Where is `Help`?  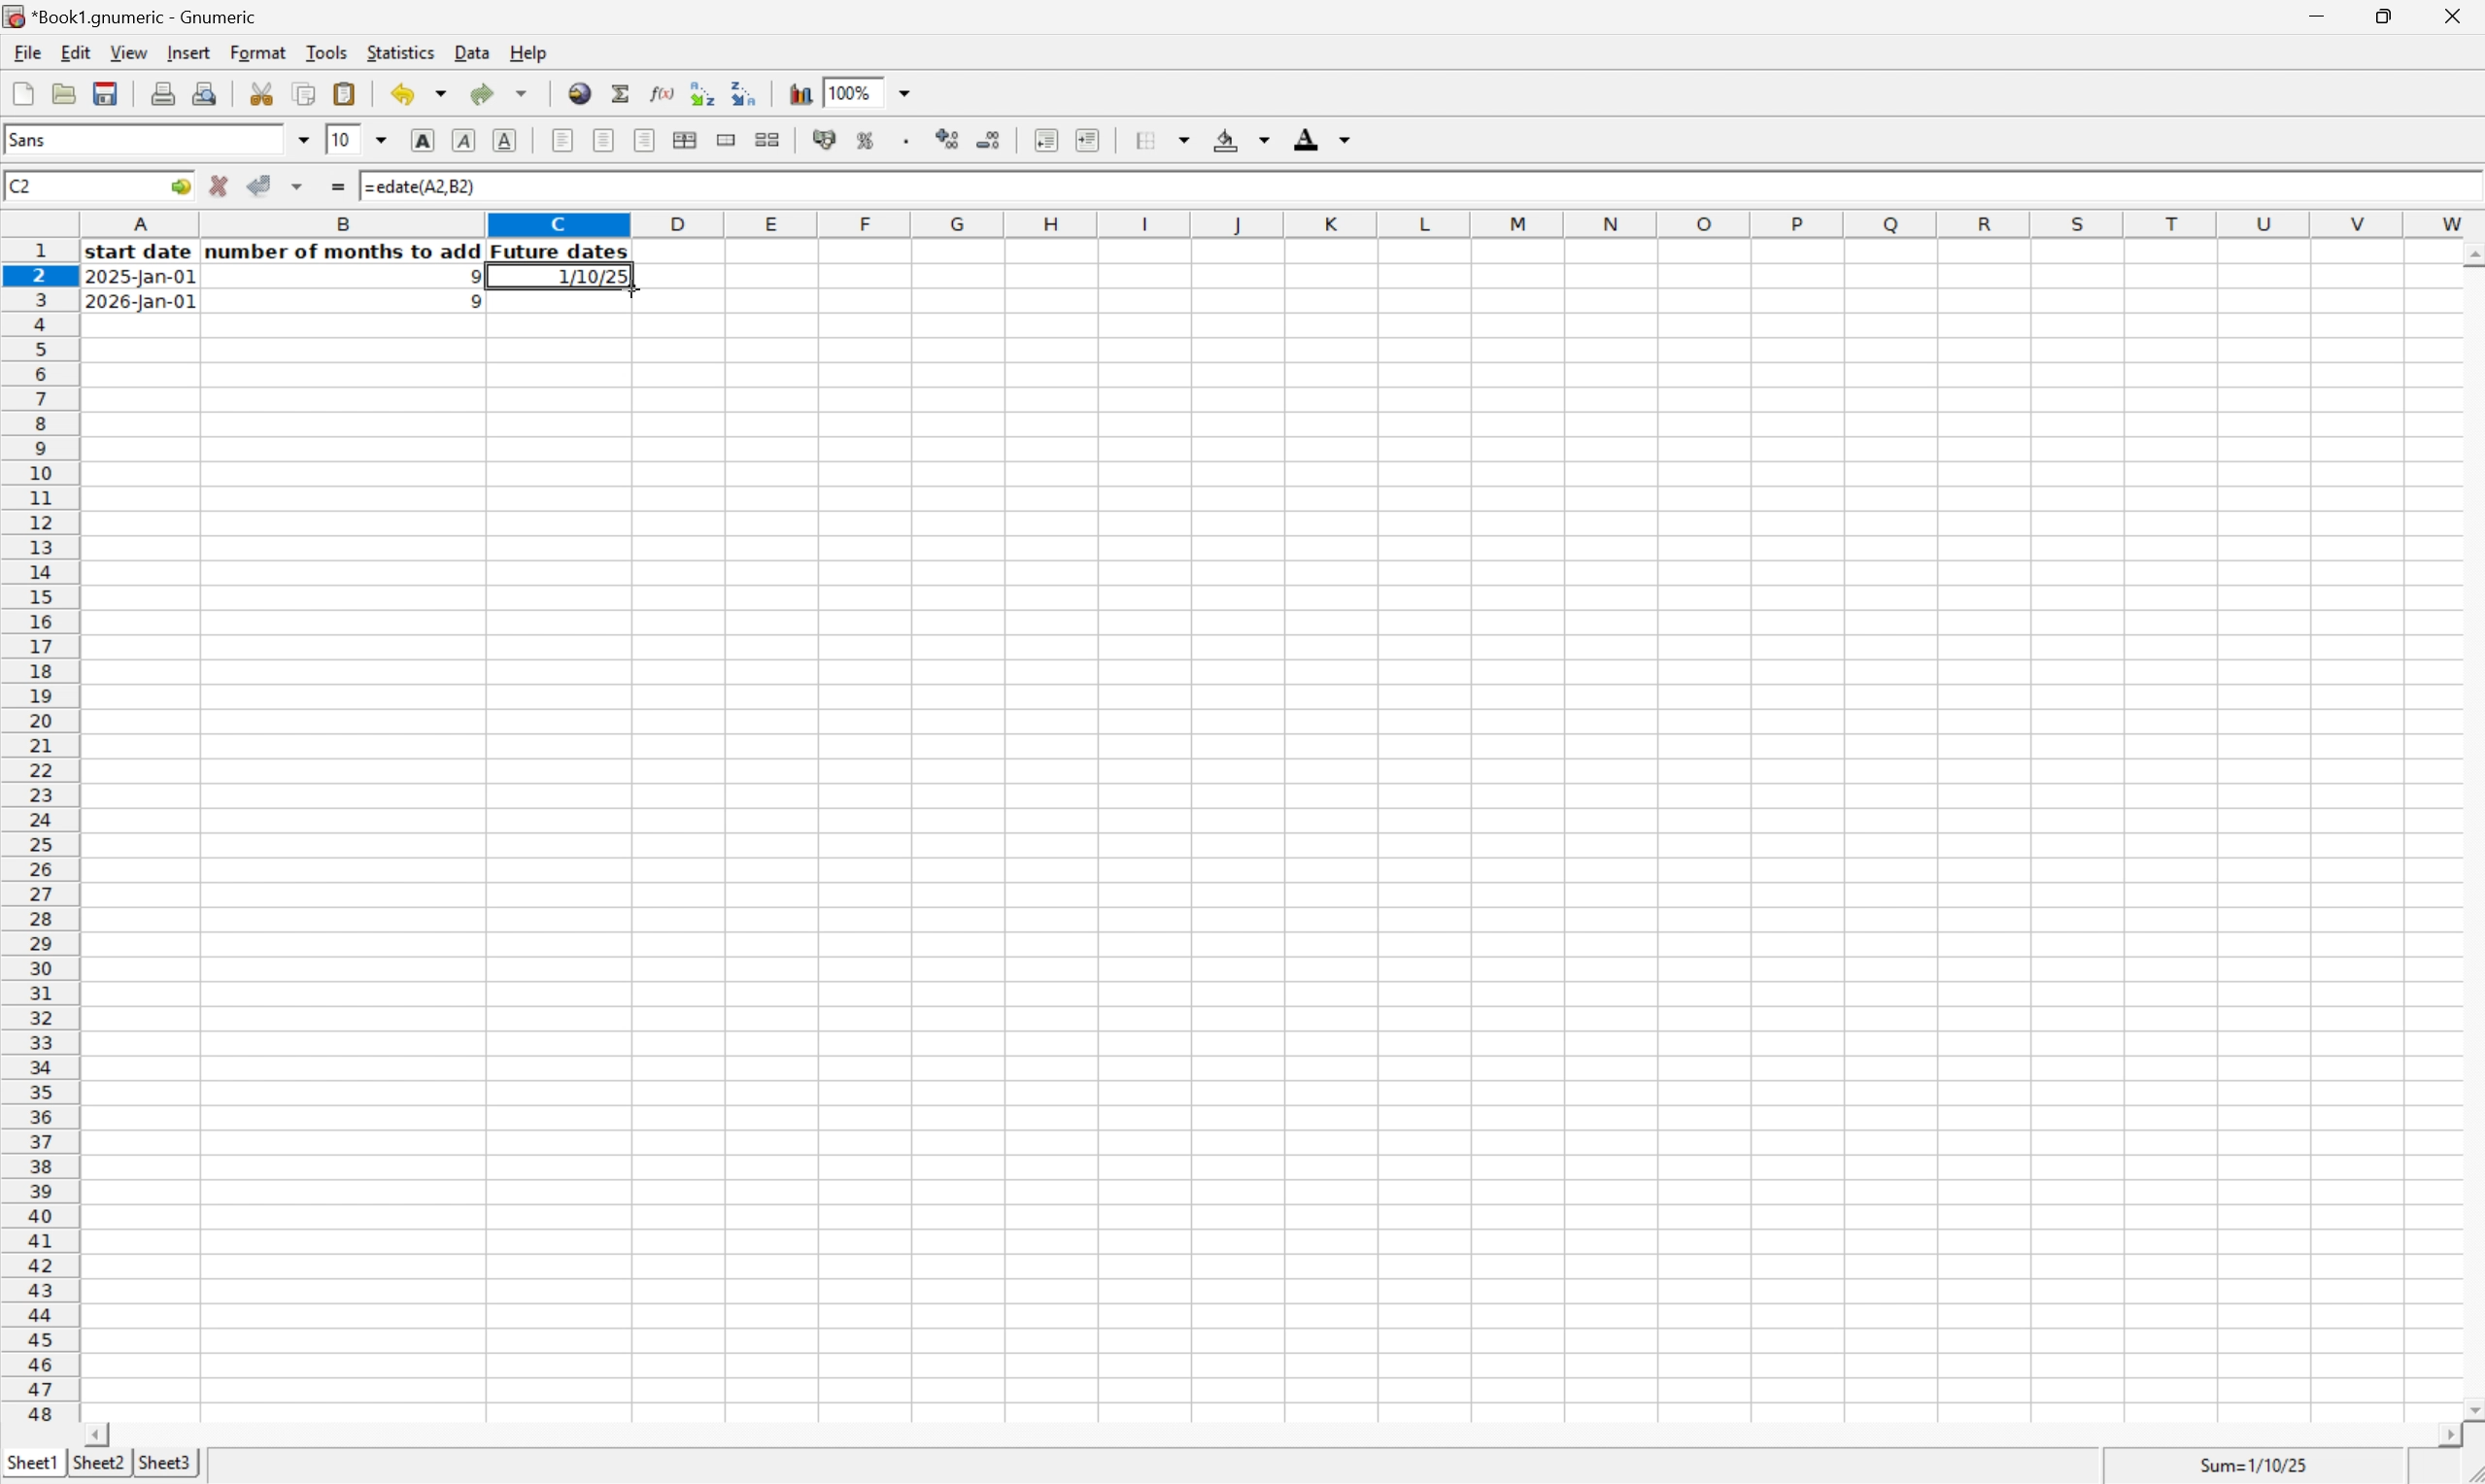 Help is located at coordinates (528, 52).